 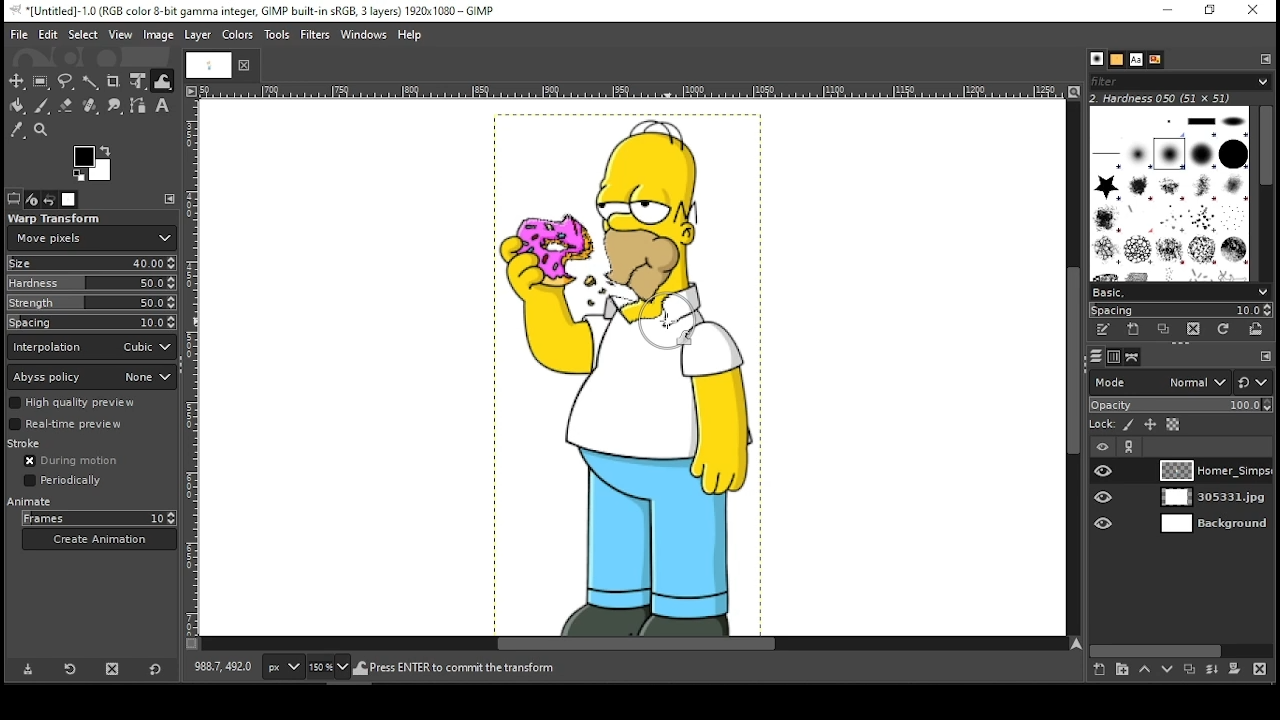 I want to click on layer mode, so click(x=1160, y=382).